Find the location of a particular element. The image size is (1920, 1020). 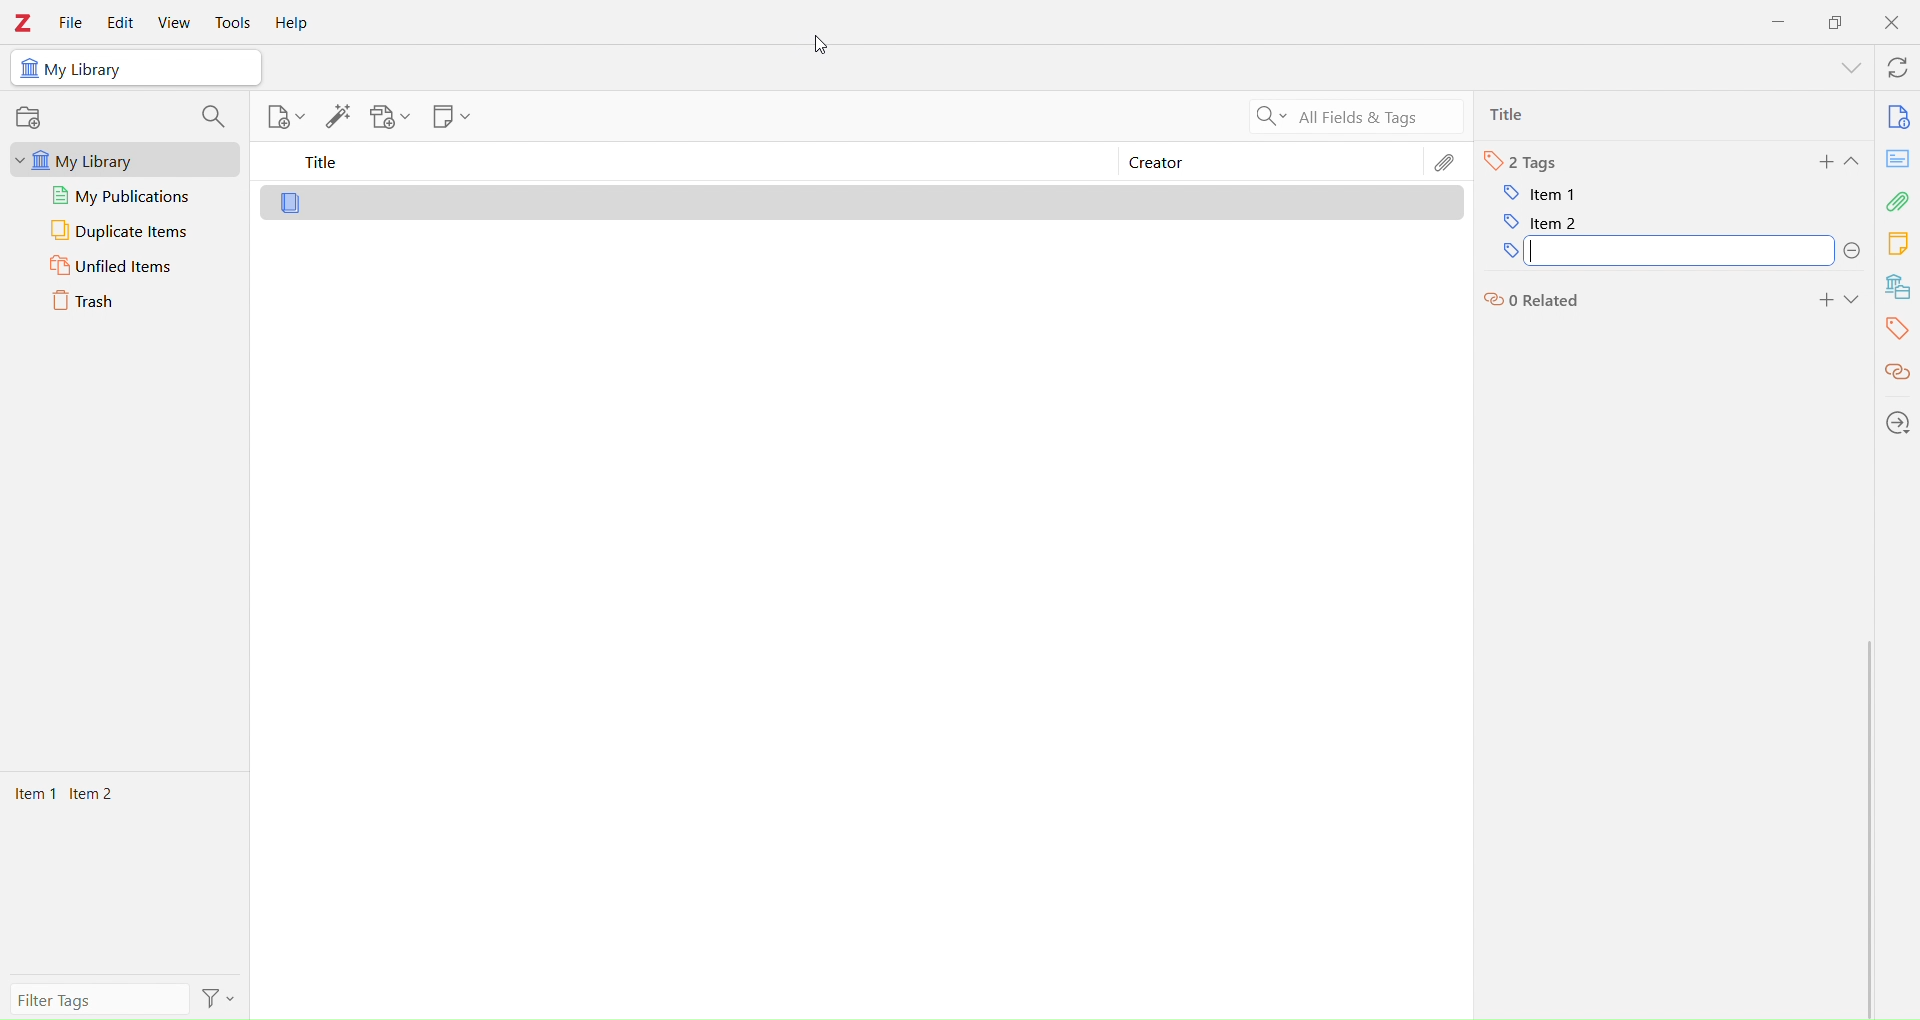

Edit is located at coordinates (118, 18).